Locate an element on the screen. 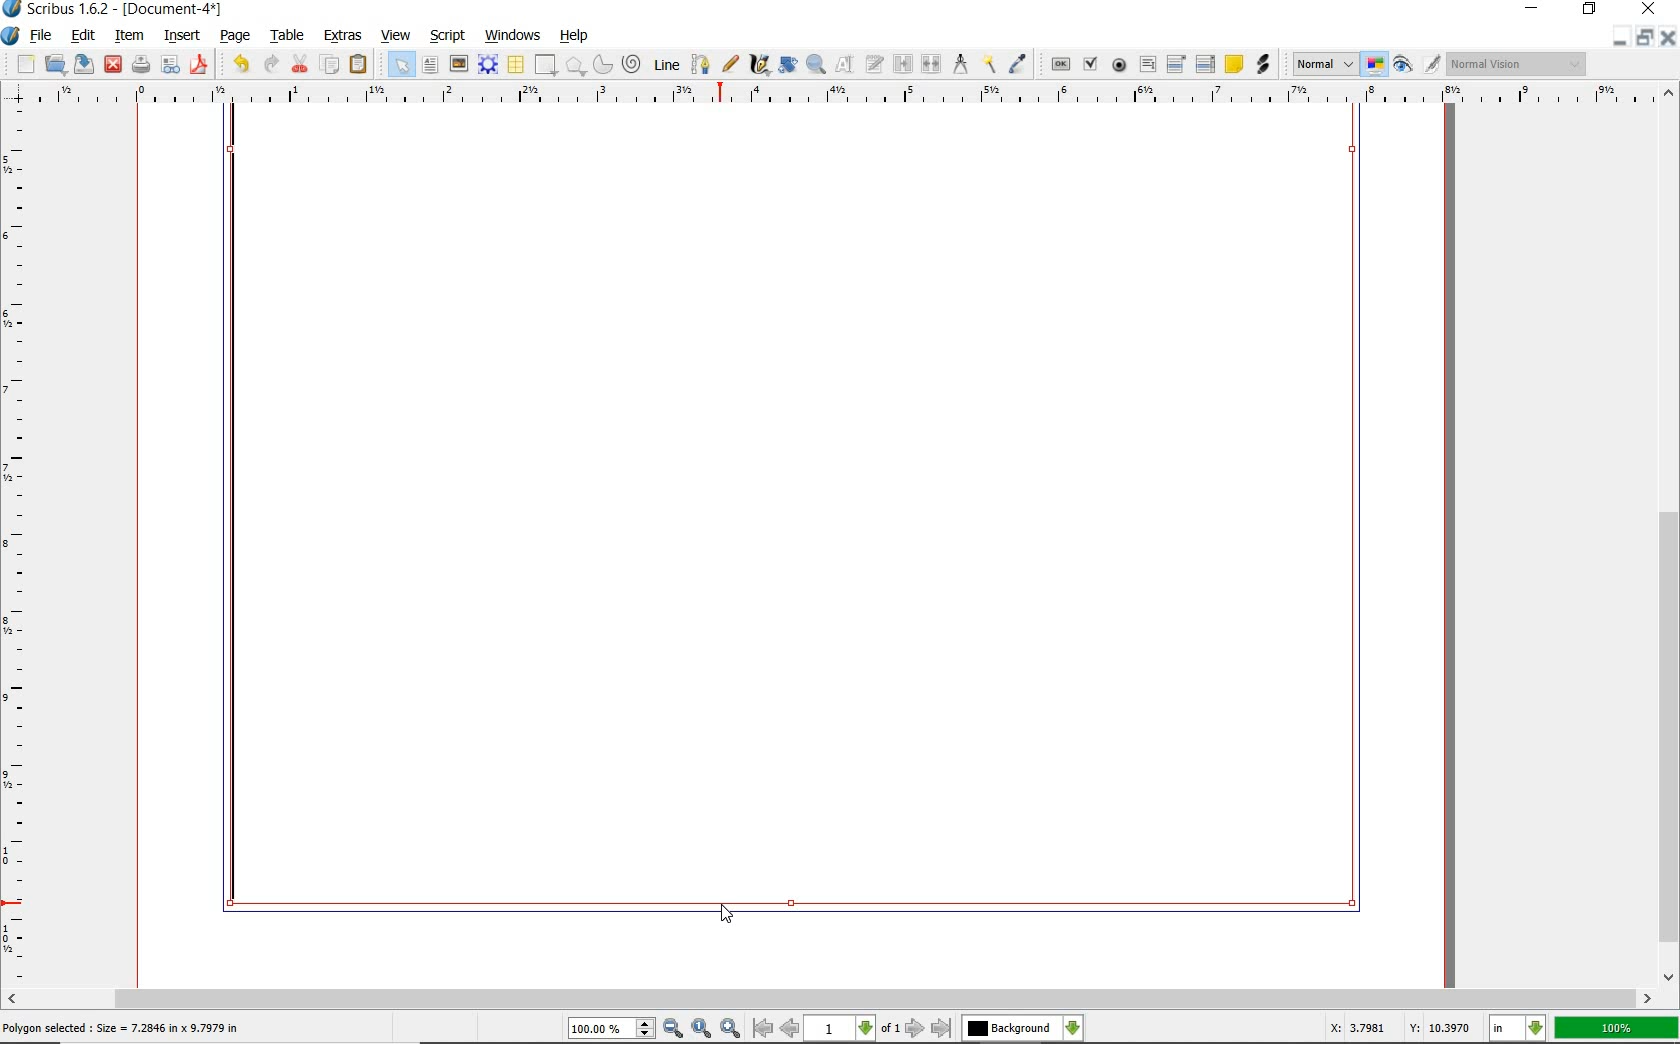 The image size is (1680, 1044). open is located at coordinates (56, 65).